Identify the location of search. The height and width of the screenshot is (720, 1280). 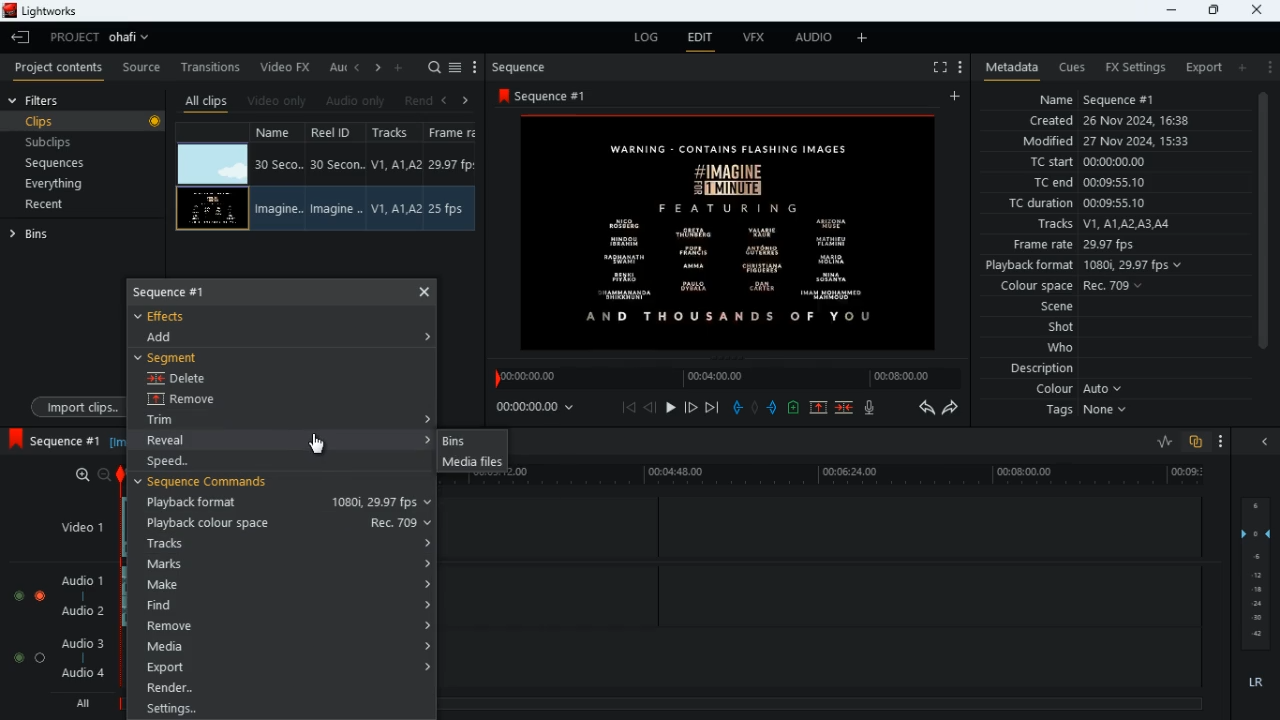
(434, 67).